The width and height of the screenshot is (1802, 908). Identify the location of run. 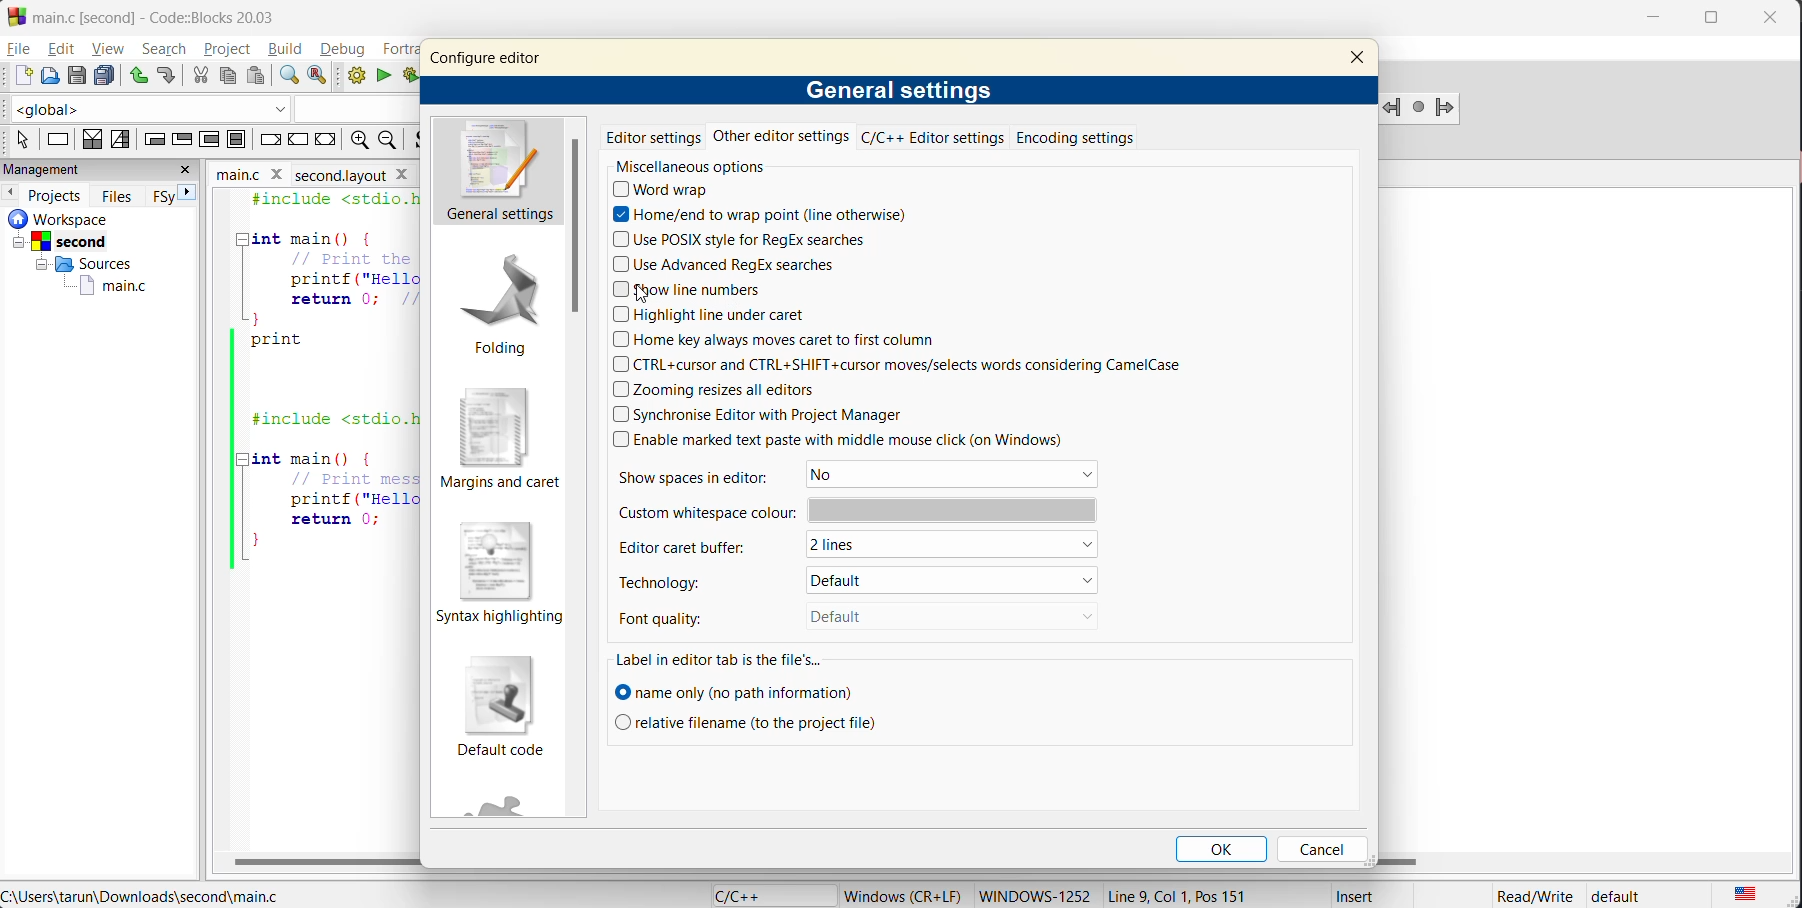
(383, 75).